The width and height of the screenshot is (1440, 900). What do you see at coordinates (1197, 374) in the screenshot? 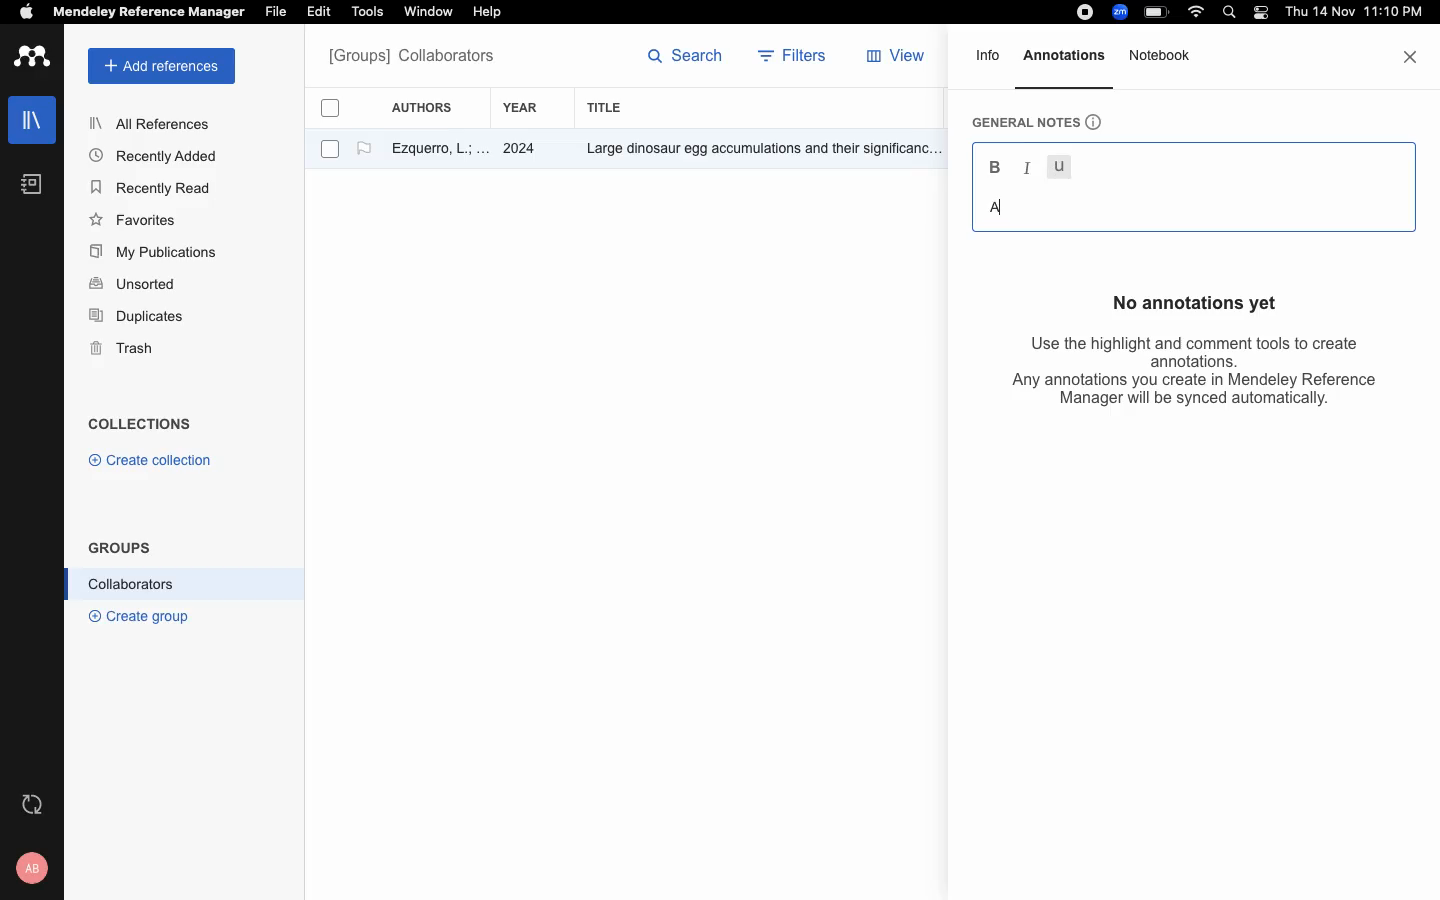
I see `Use the highlight and comment tools to create
annotations.
Any annotations you create in Mendeley Reference
Manager will be synced automatically.` at bounding box center [1197, 374].